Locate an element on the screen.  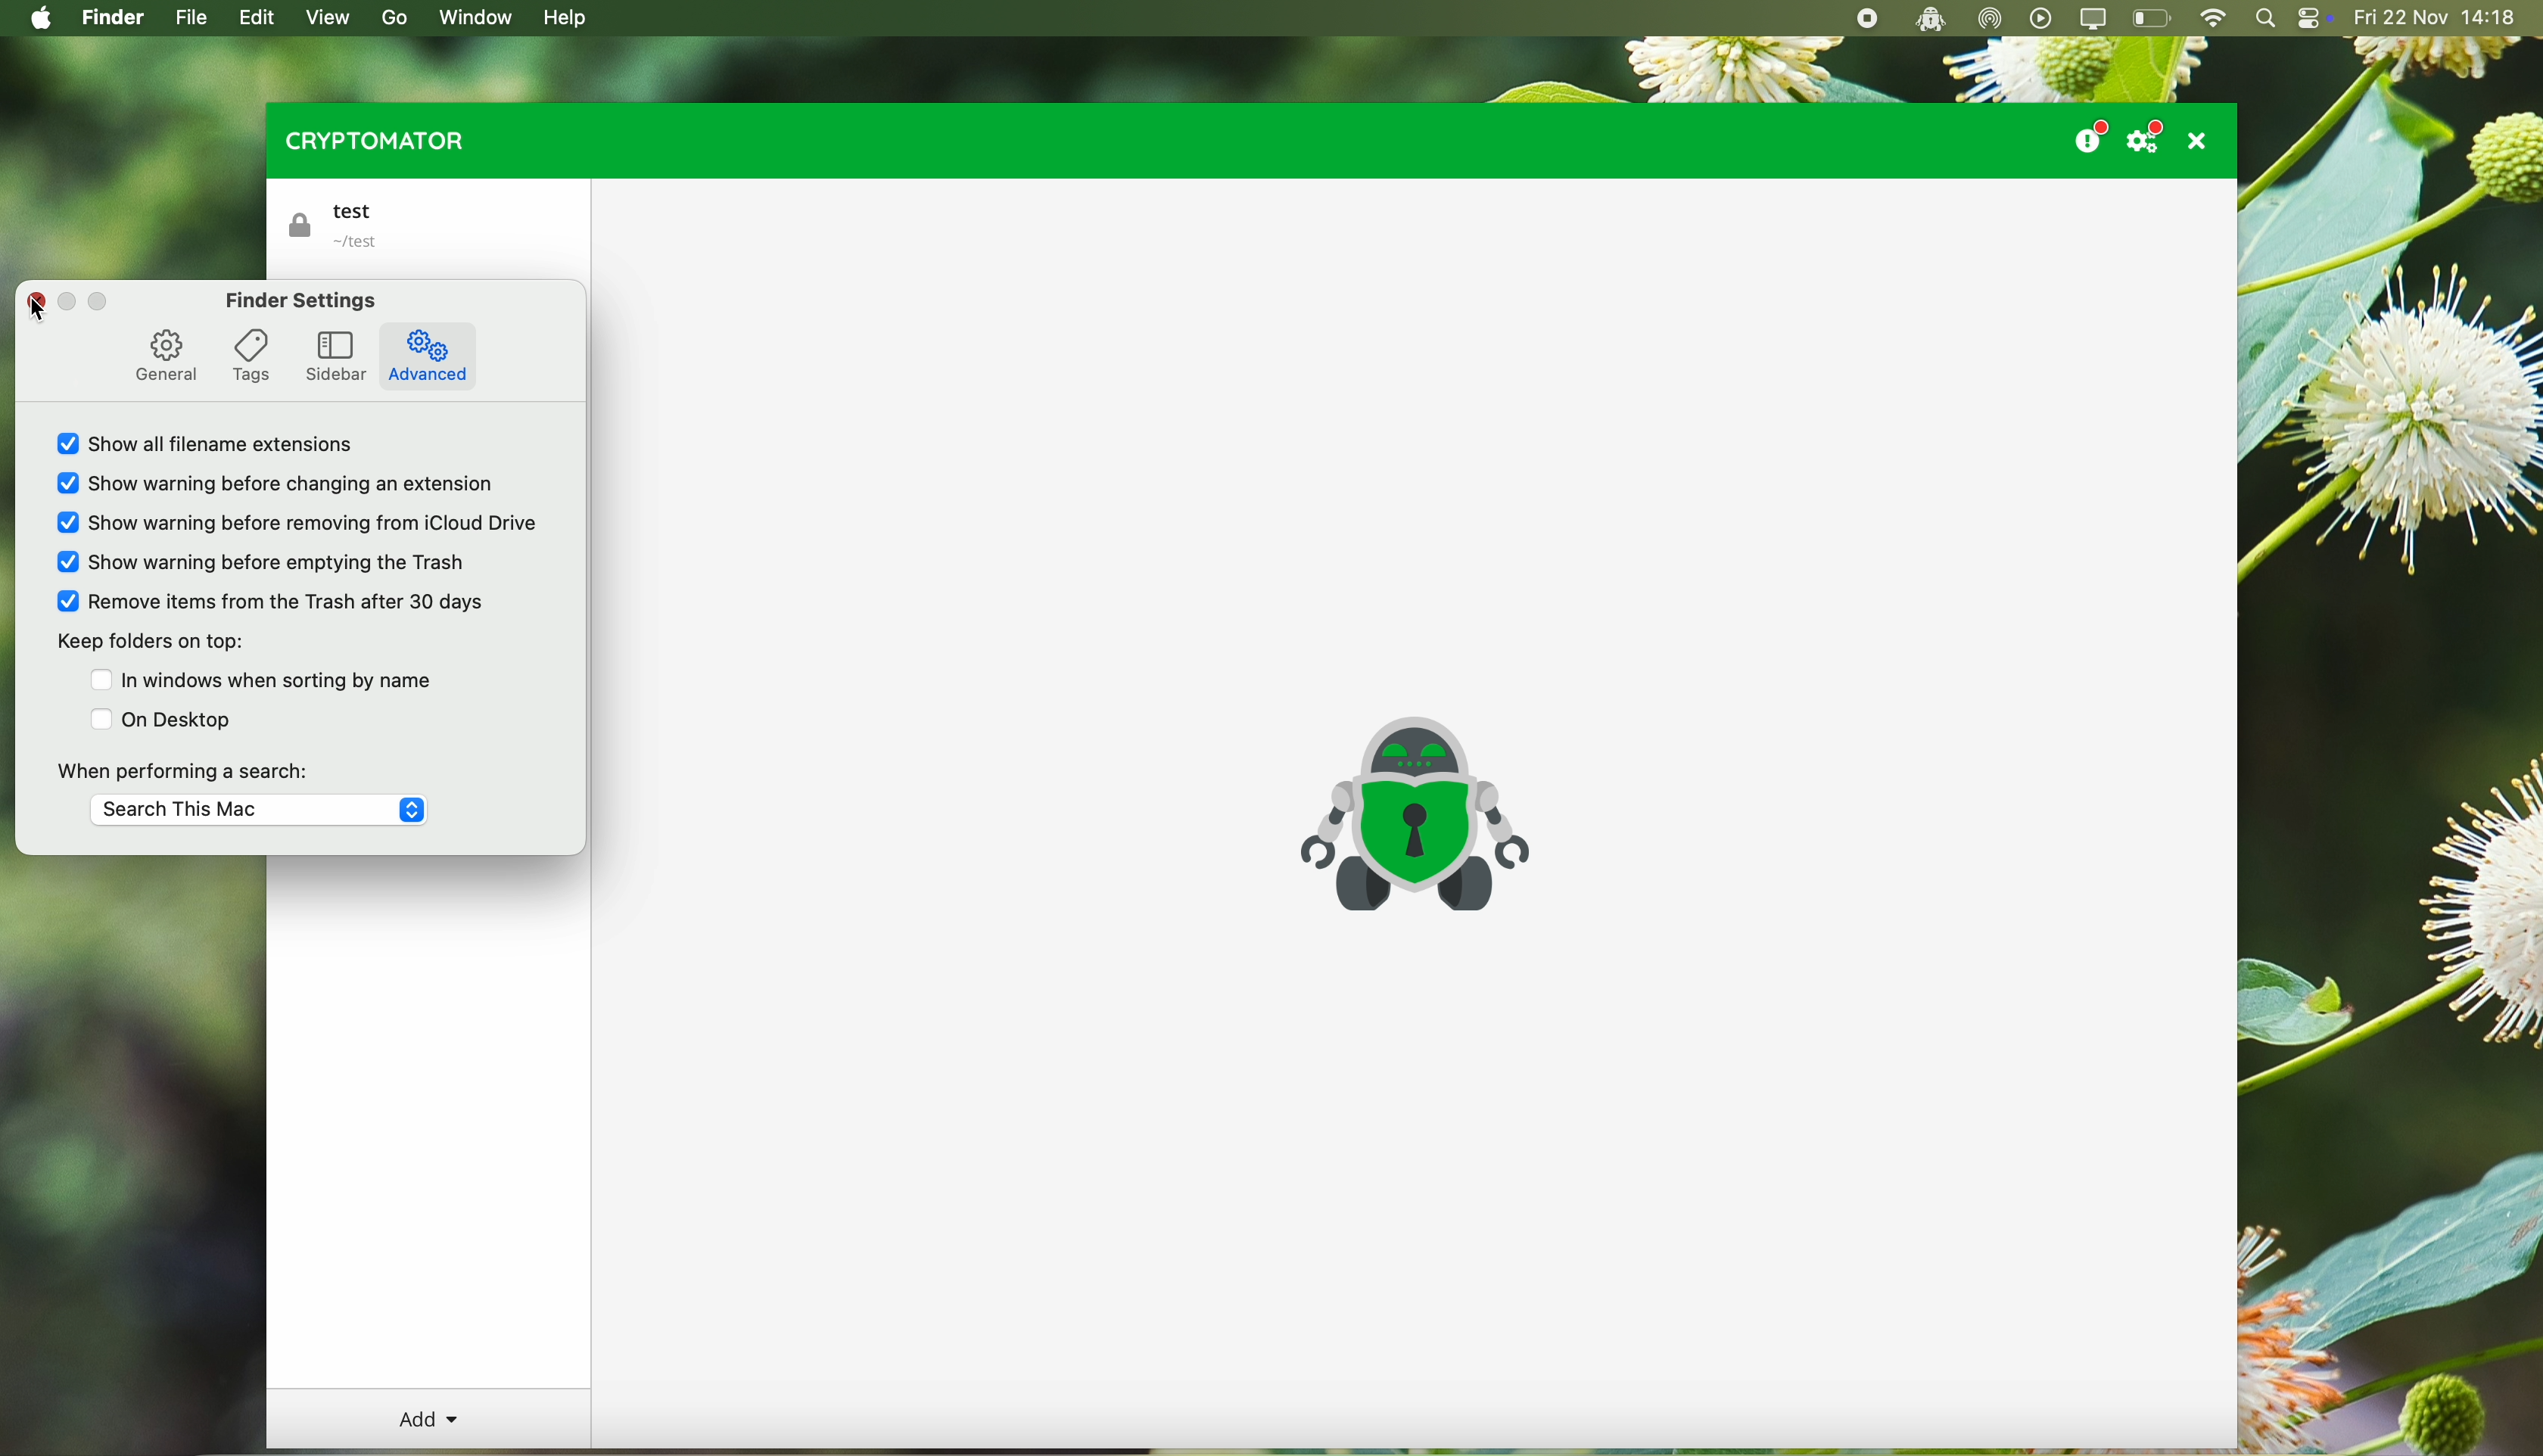
file is located at coordinates (192, 19).